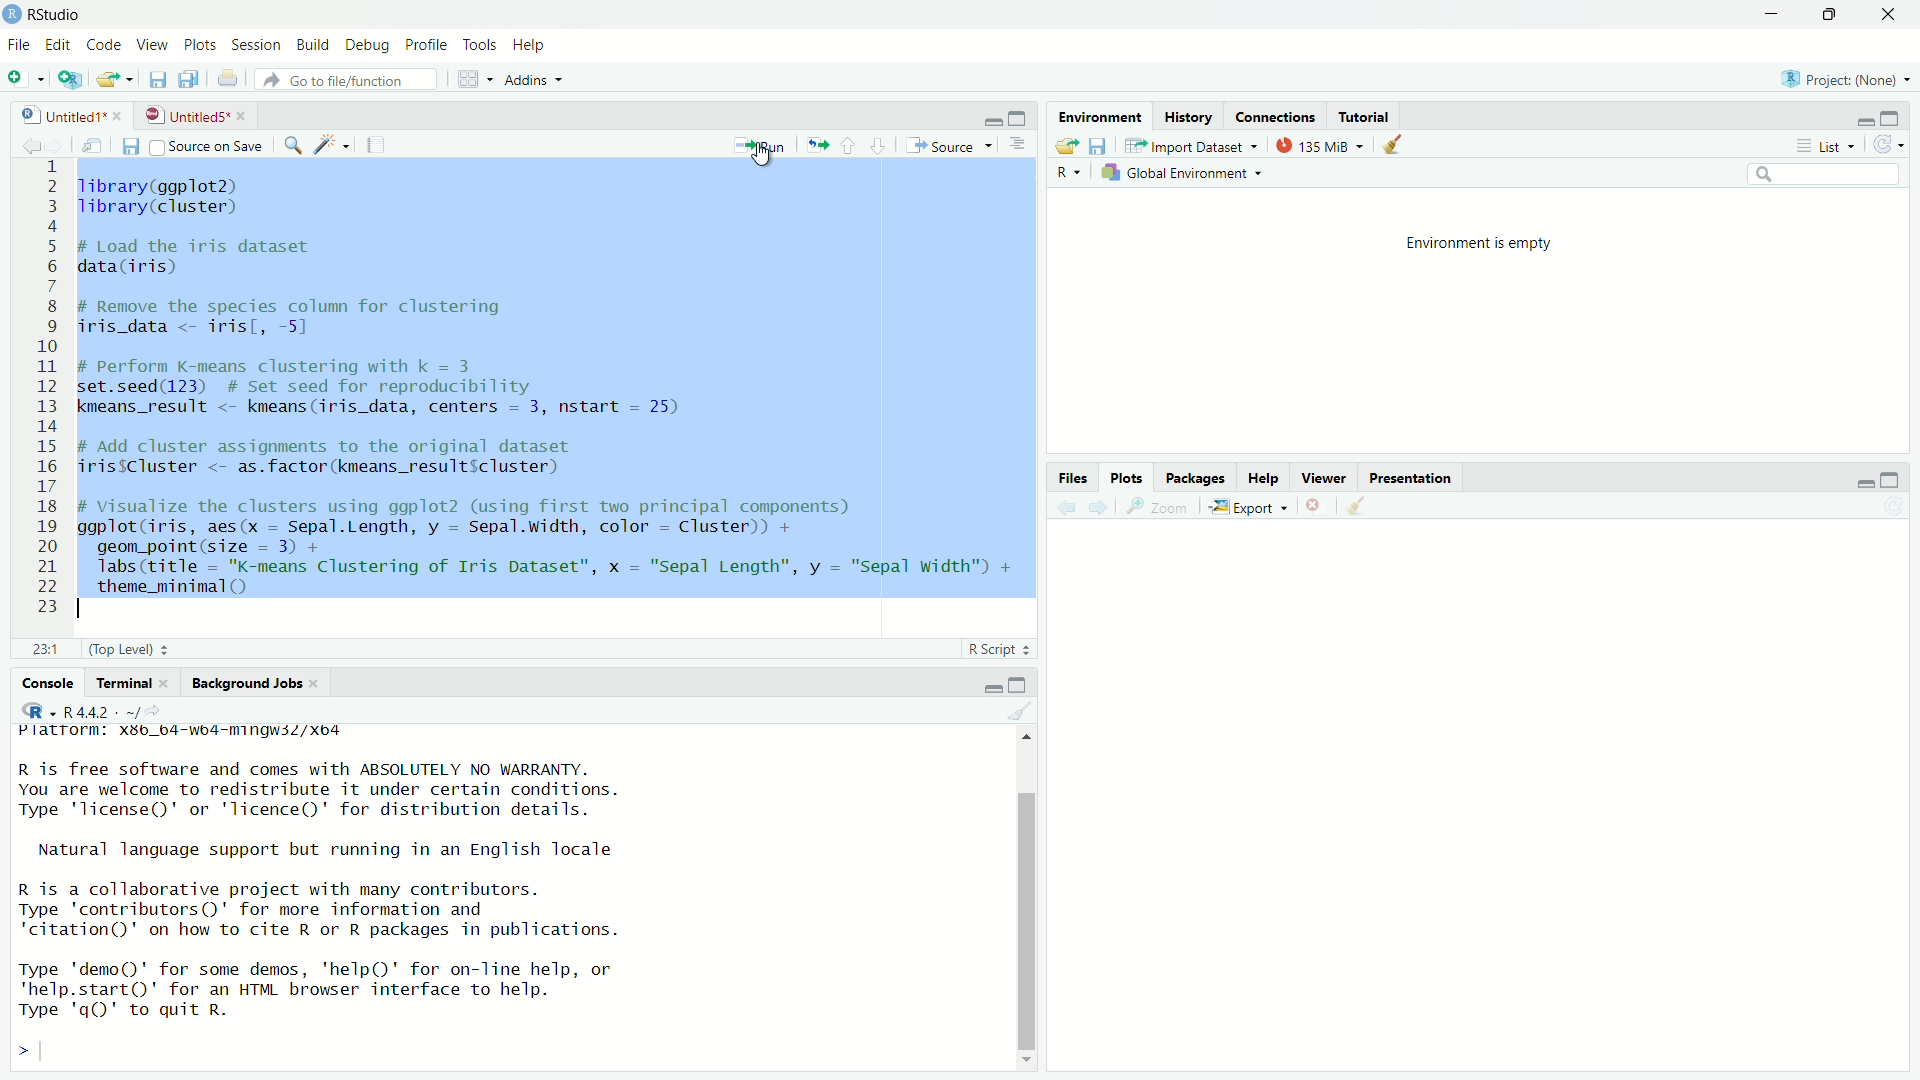 Image resolution: width=1920 pixels, height=1080 pixels. What do you see at coordinates (998, 646) in the screenshot?
I see `R script` at bounding box center [998, 646].